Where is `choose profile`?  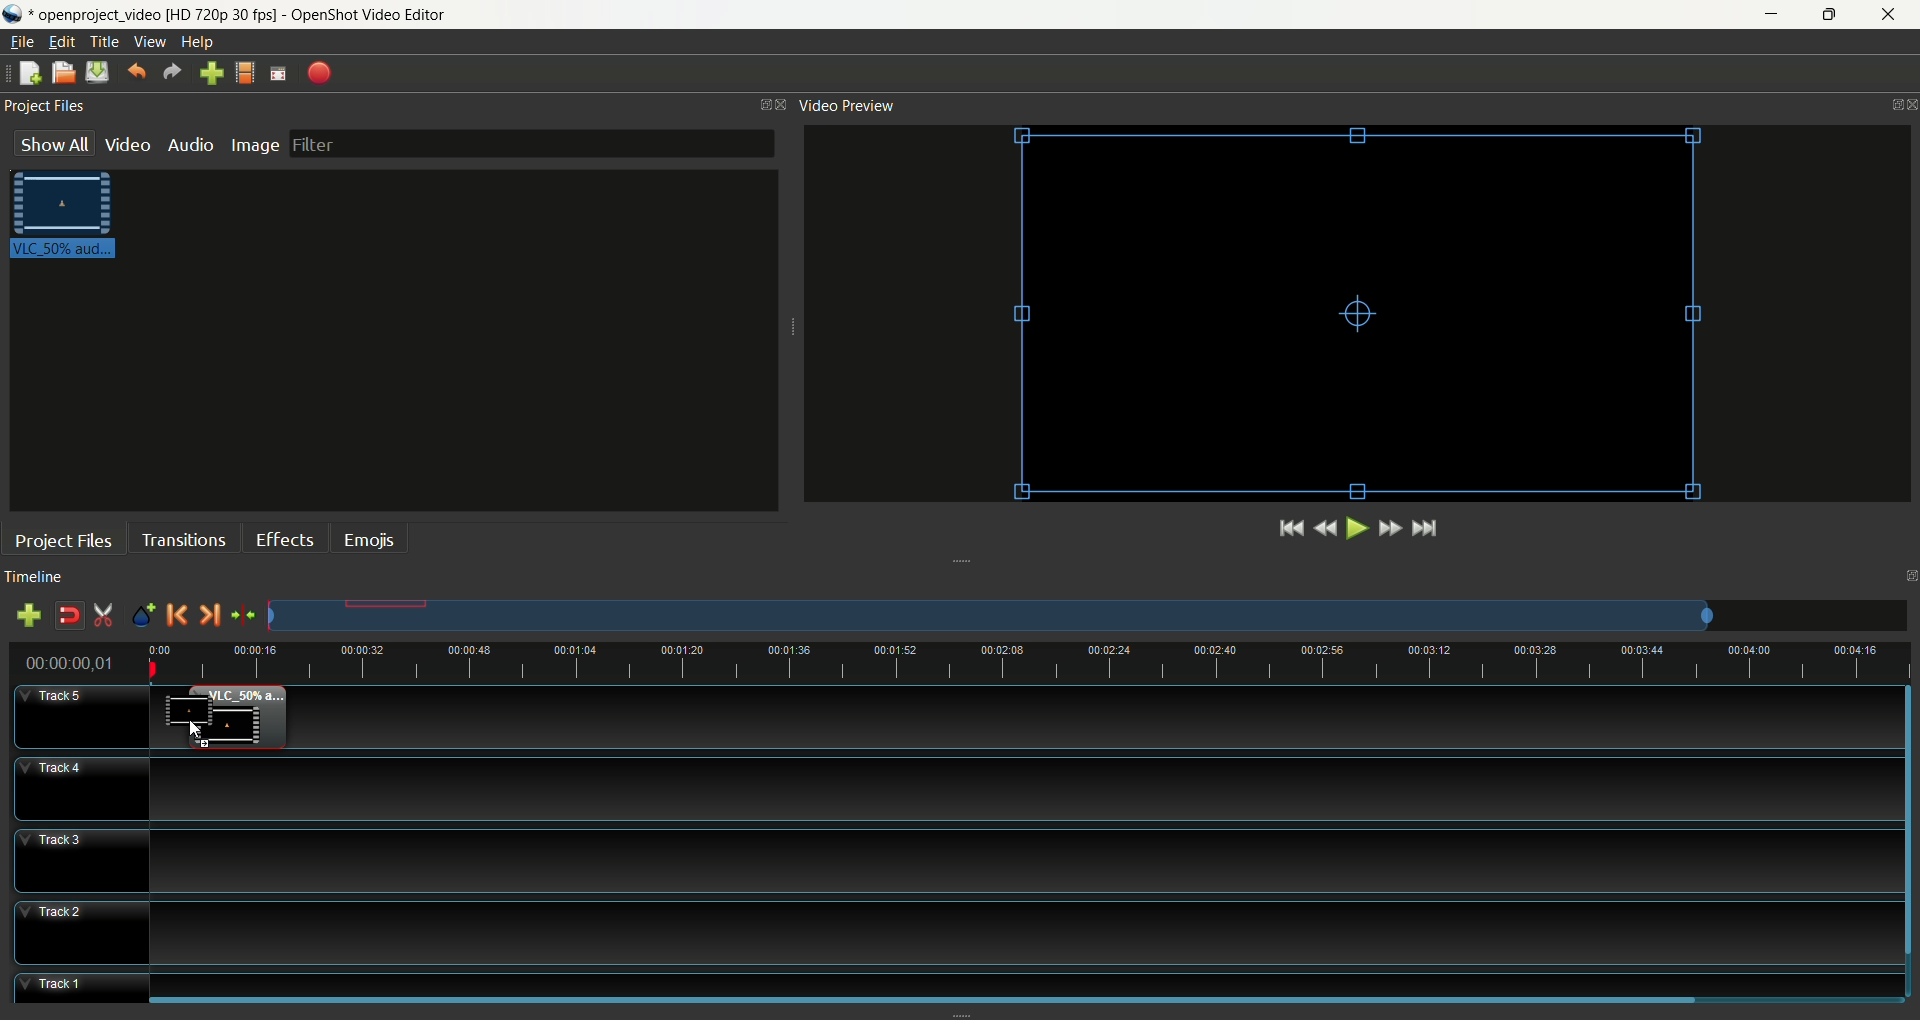 choose profile is located at coordinates (244, 73).